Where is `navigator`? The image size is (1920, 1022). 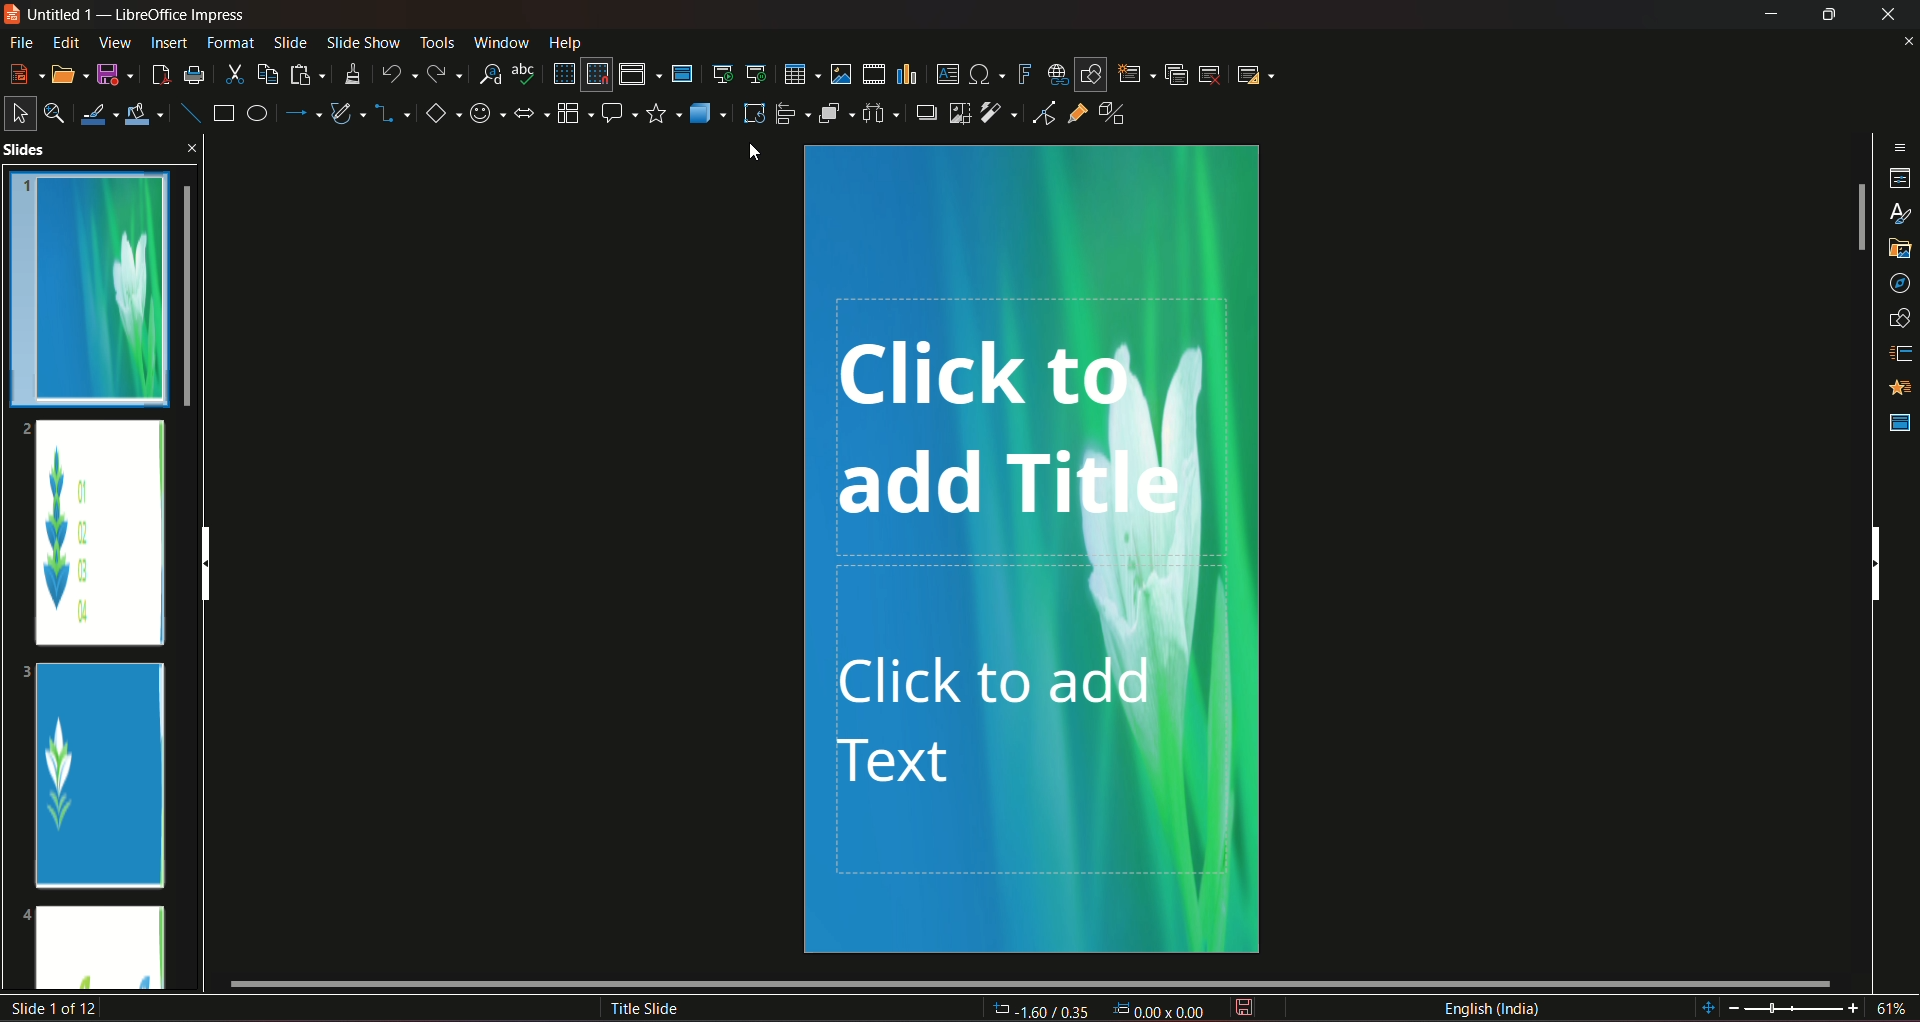
navigator is located at coordinates (1897, 283).